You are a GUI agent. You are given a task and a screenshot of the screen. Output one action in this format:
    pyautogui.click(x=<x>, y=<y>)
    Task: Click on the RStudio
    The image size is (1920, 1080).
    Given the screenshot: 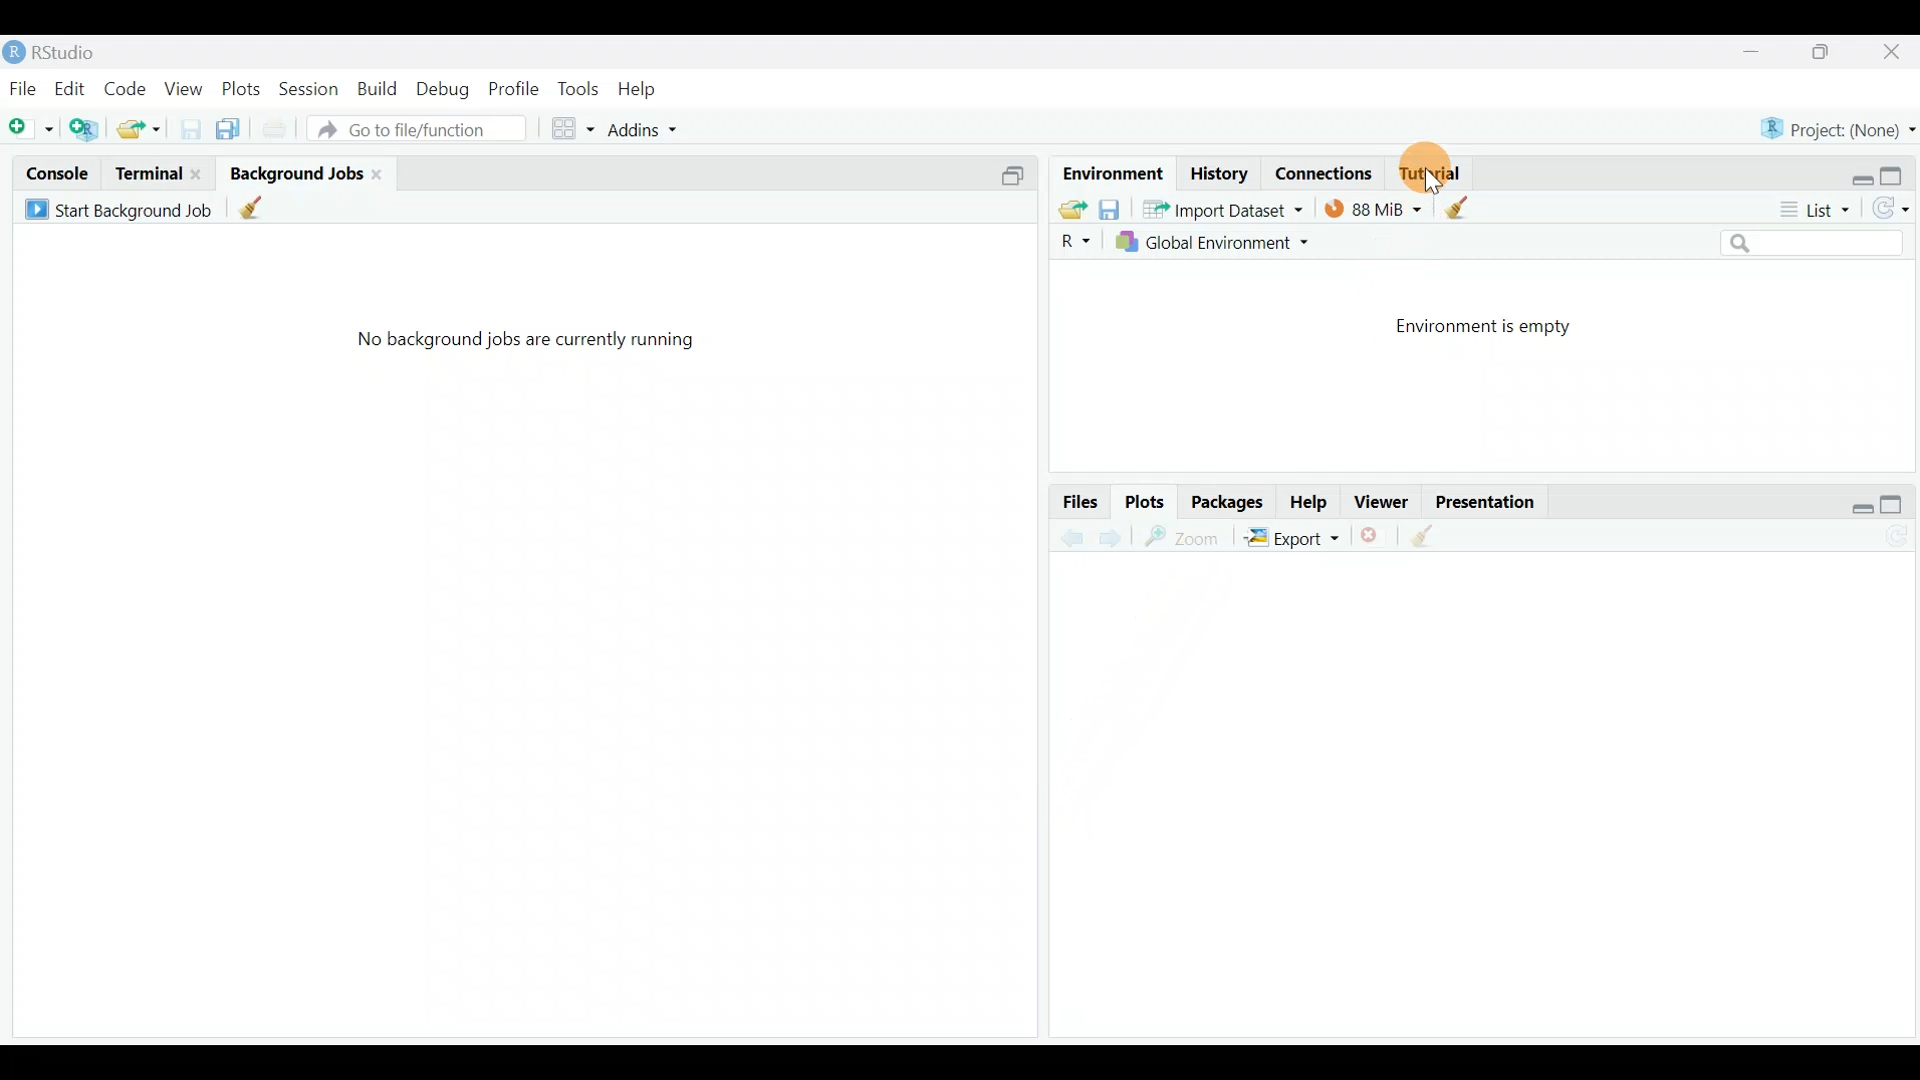 What is the action you would take?
    pyautogui.click(x=58, y=52)
    